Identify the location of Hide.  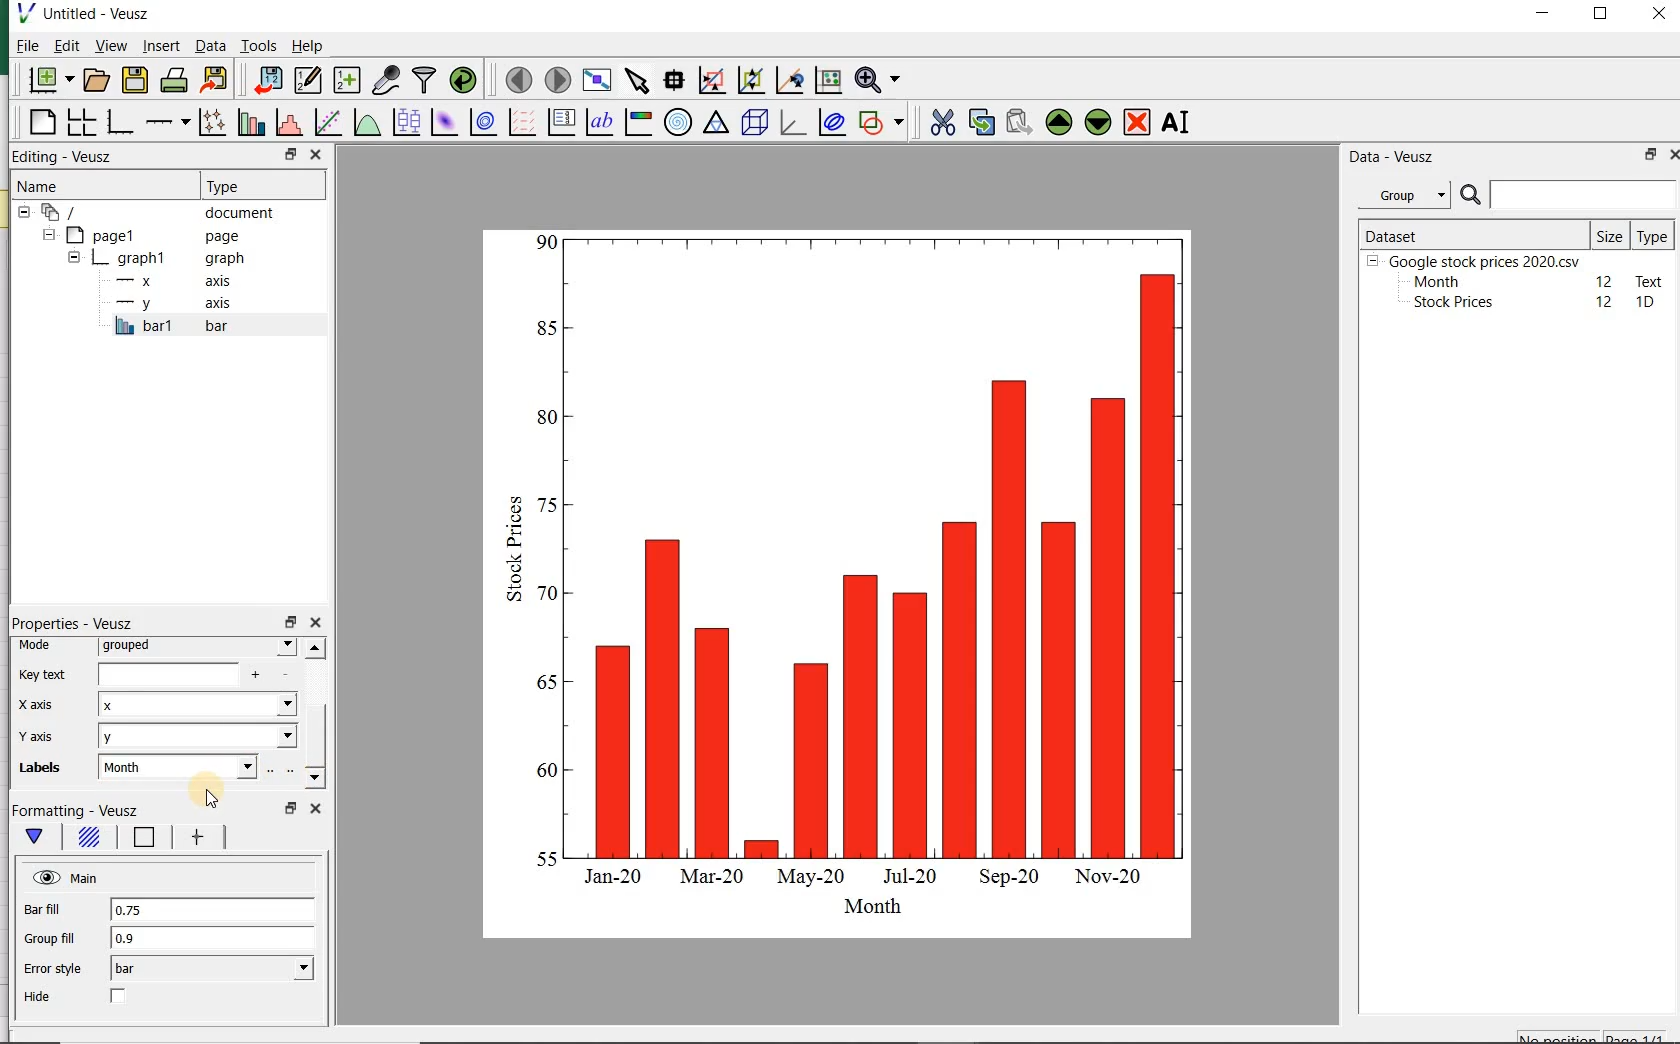
(37, 996).